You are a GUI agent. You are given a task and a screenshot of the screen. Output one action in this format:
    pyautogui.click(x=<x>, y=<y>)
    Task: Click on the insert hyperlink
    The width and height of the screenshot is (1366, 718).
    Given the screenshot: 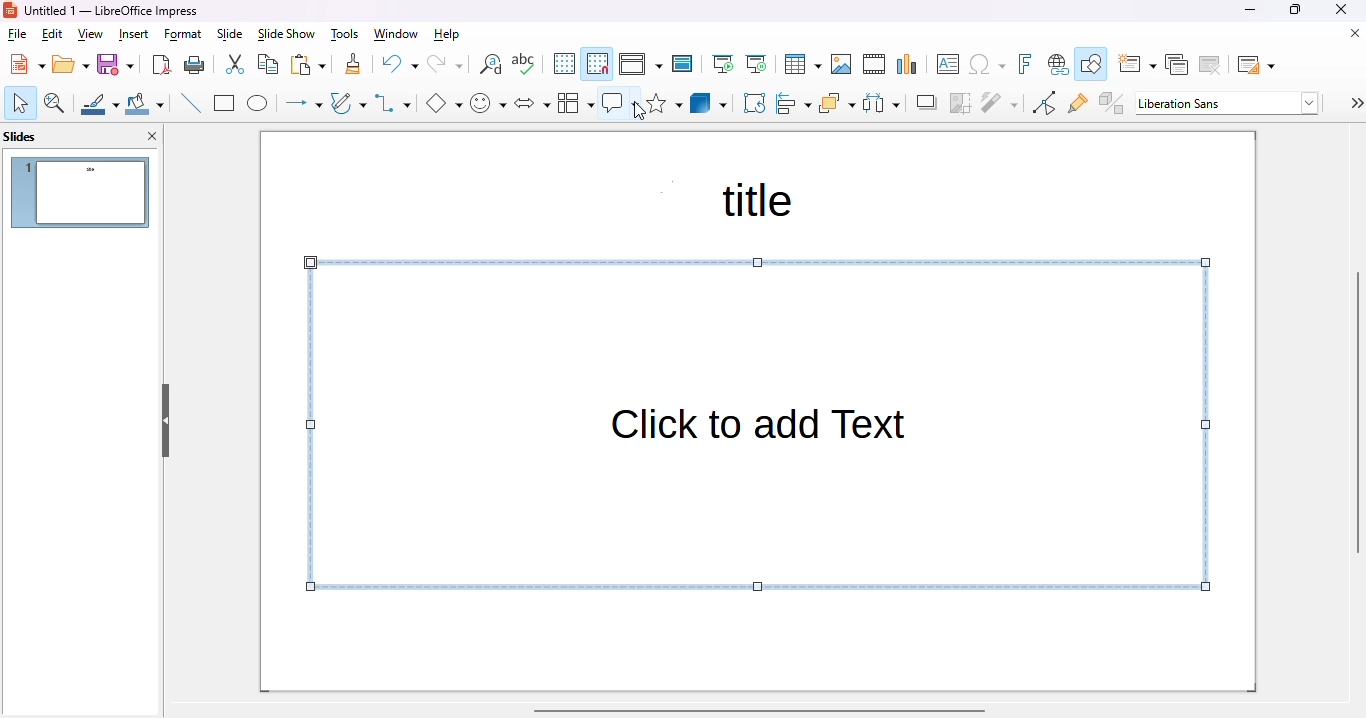 What is the action you would take?
    pyautogui.click(x=1058, y=64)
    